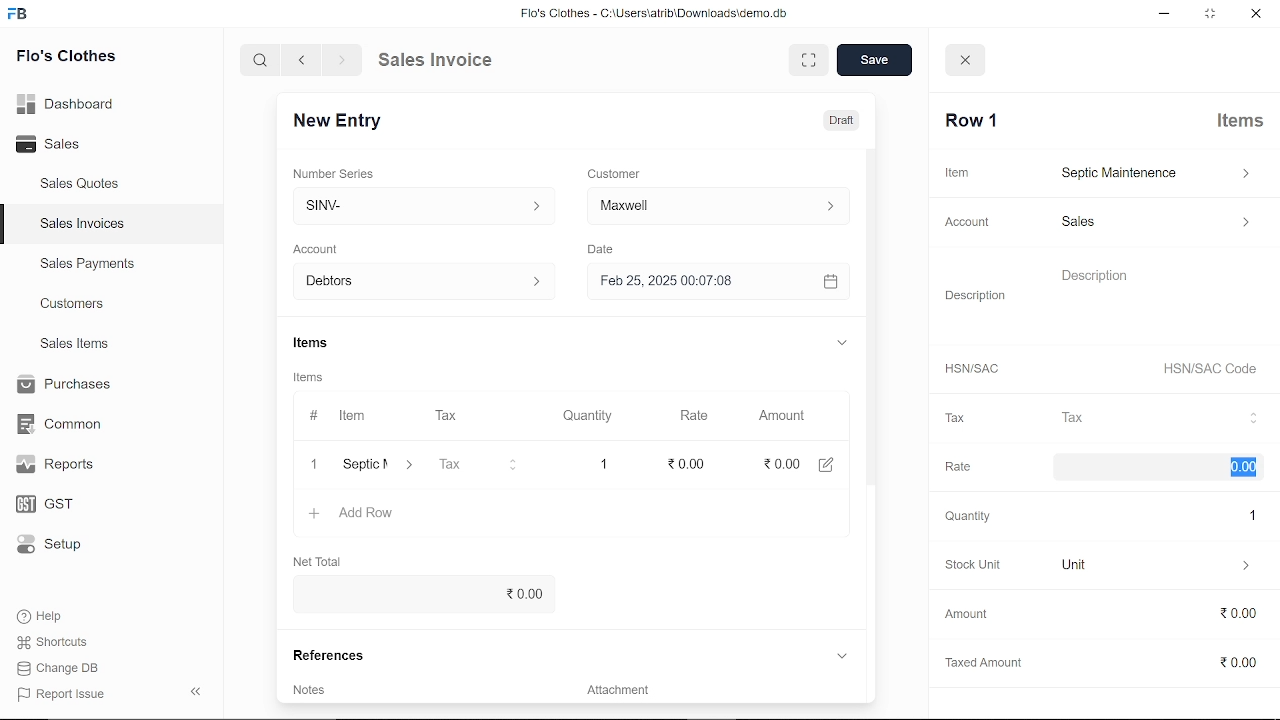 This screenshot has width=1280, height=720. What do you see at coordinates (482, 465) in the screenshot?
I see `Tax` at bounding box center [482, 465].